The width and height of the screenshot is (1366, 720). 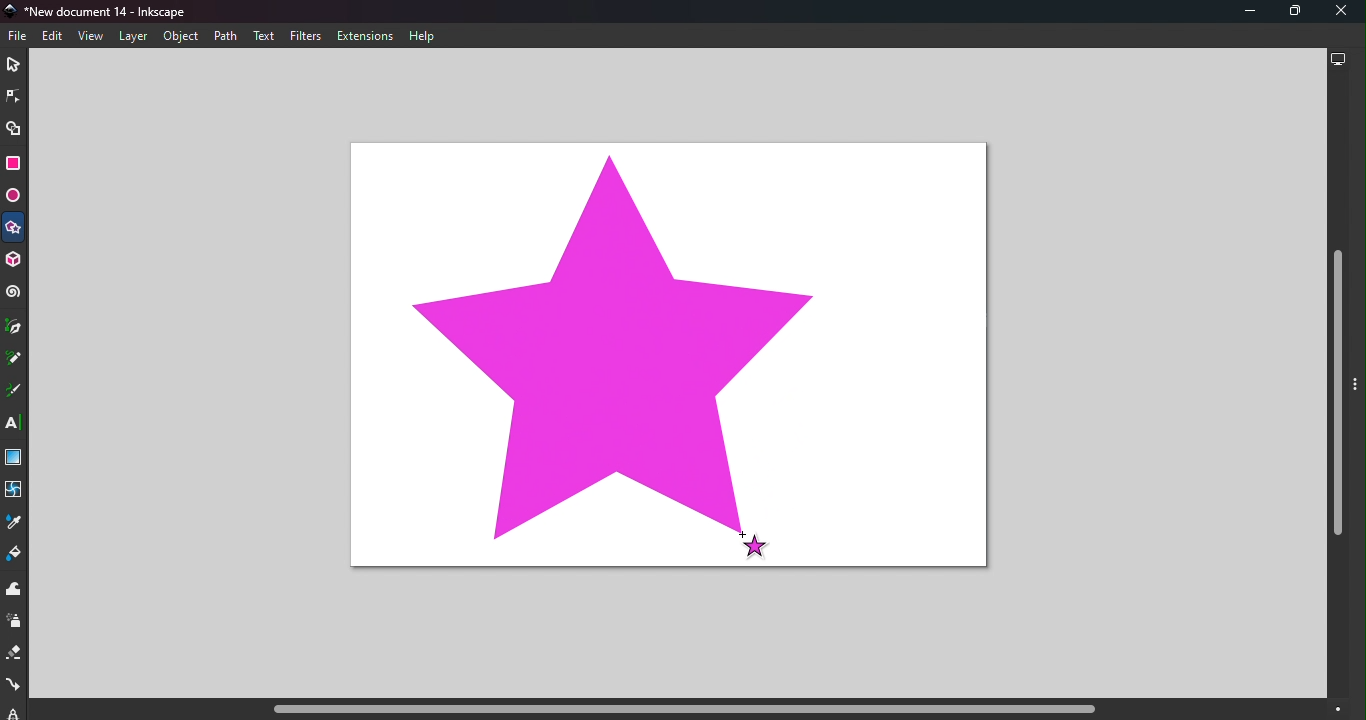 What do you see at coordinates (752, 544) in the screenshot?
I see `Cursor` at bounding box center [752, 544].